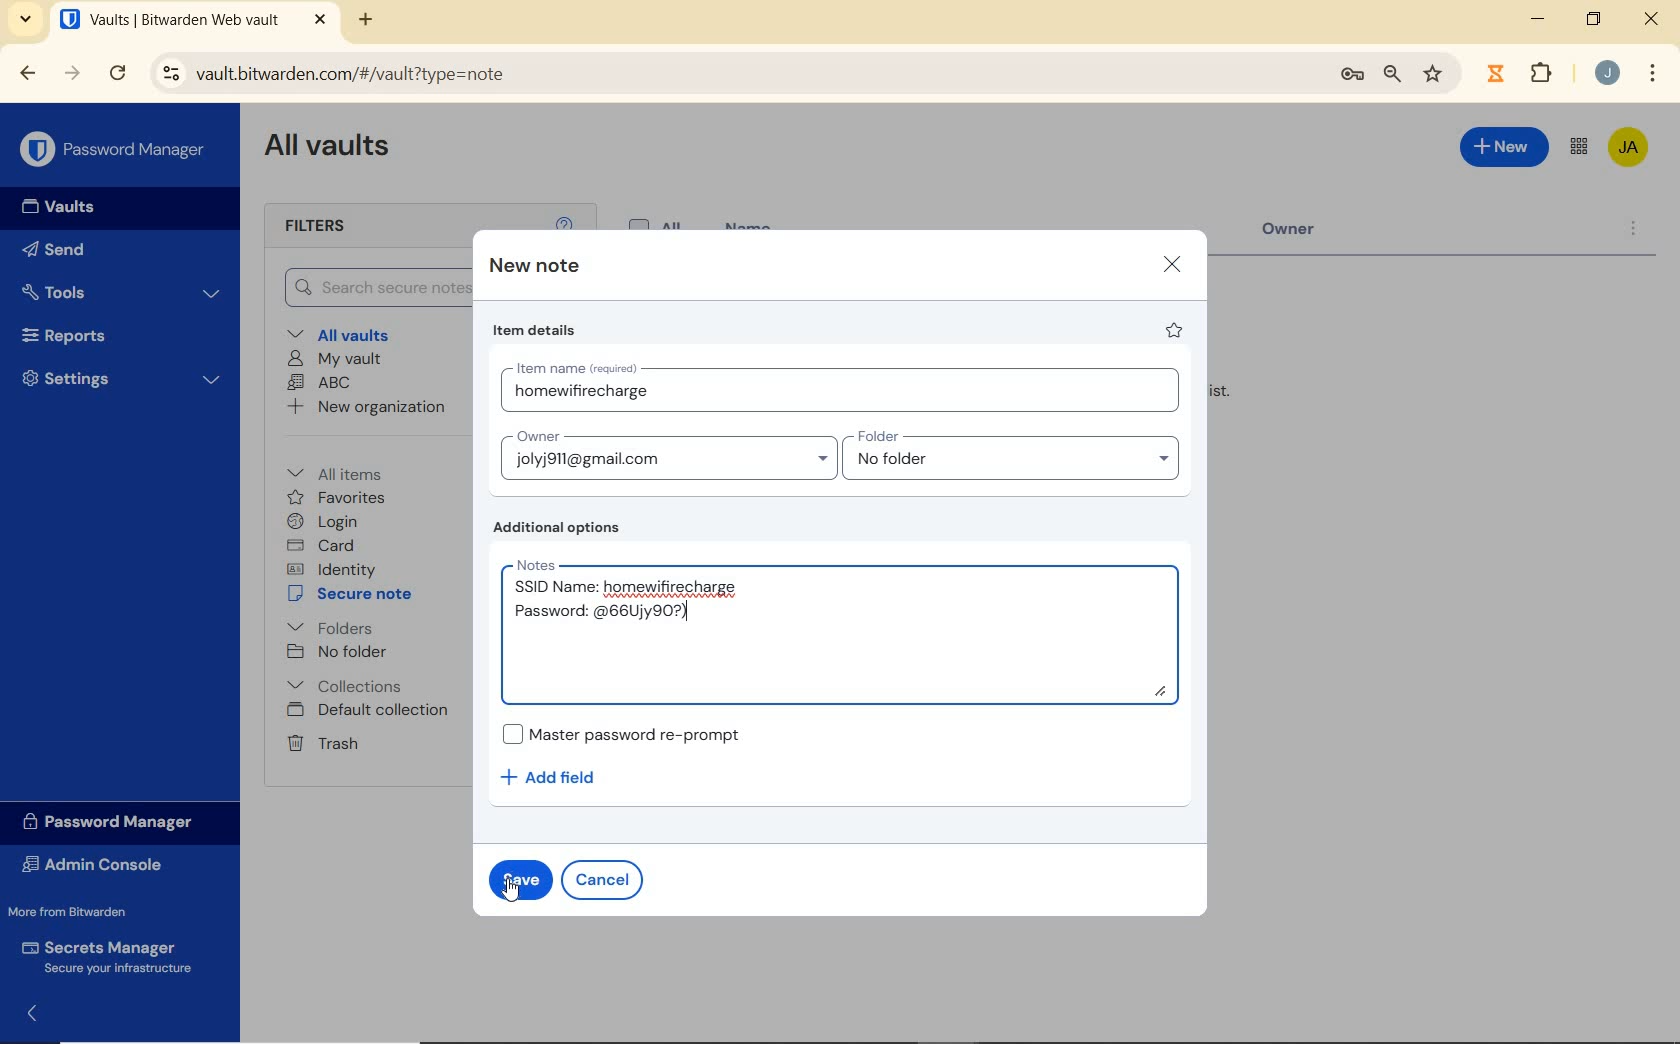 The width and height of the screenshot is (1680, 1044). I want to click on Password Manager, so click(117, 823).